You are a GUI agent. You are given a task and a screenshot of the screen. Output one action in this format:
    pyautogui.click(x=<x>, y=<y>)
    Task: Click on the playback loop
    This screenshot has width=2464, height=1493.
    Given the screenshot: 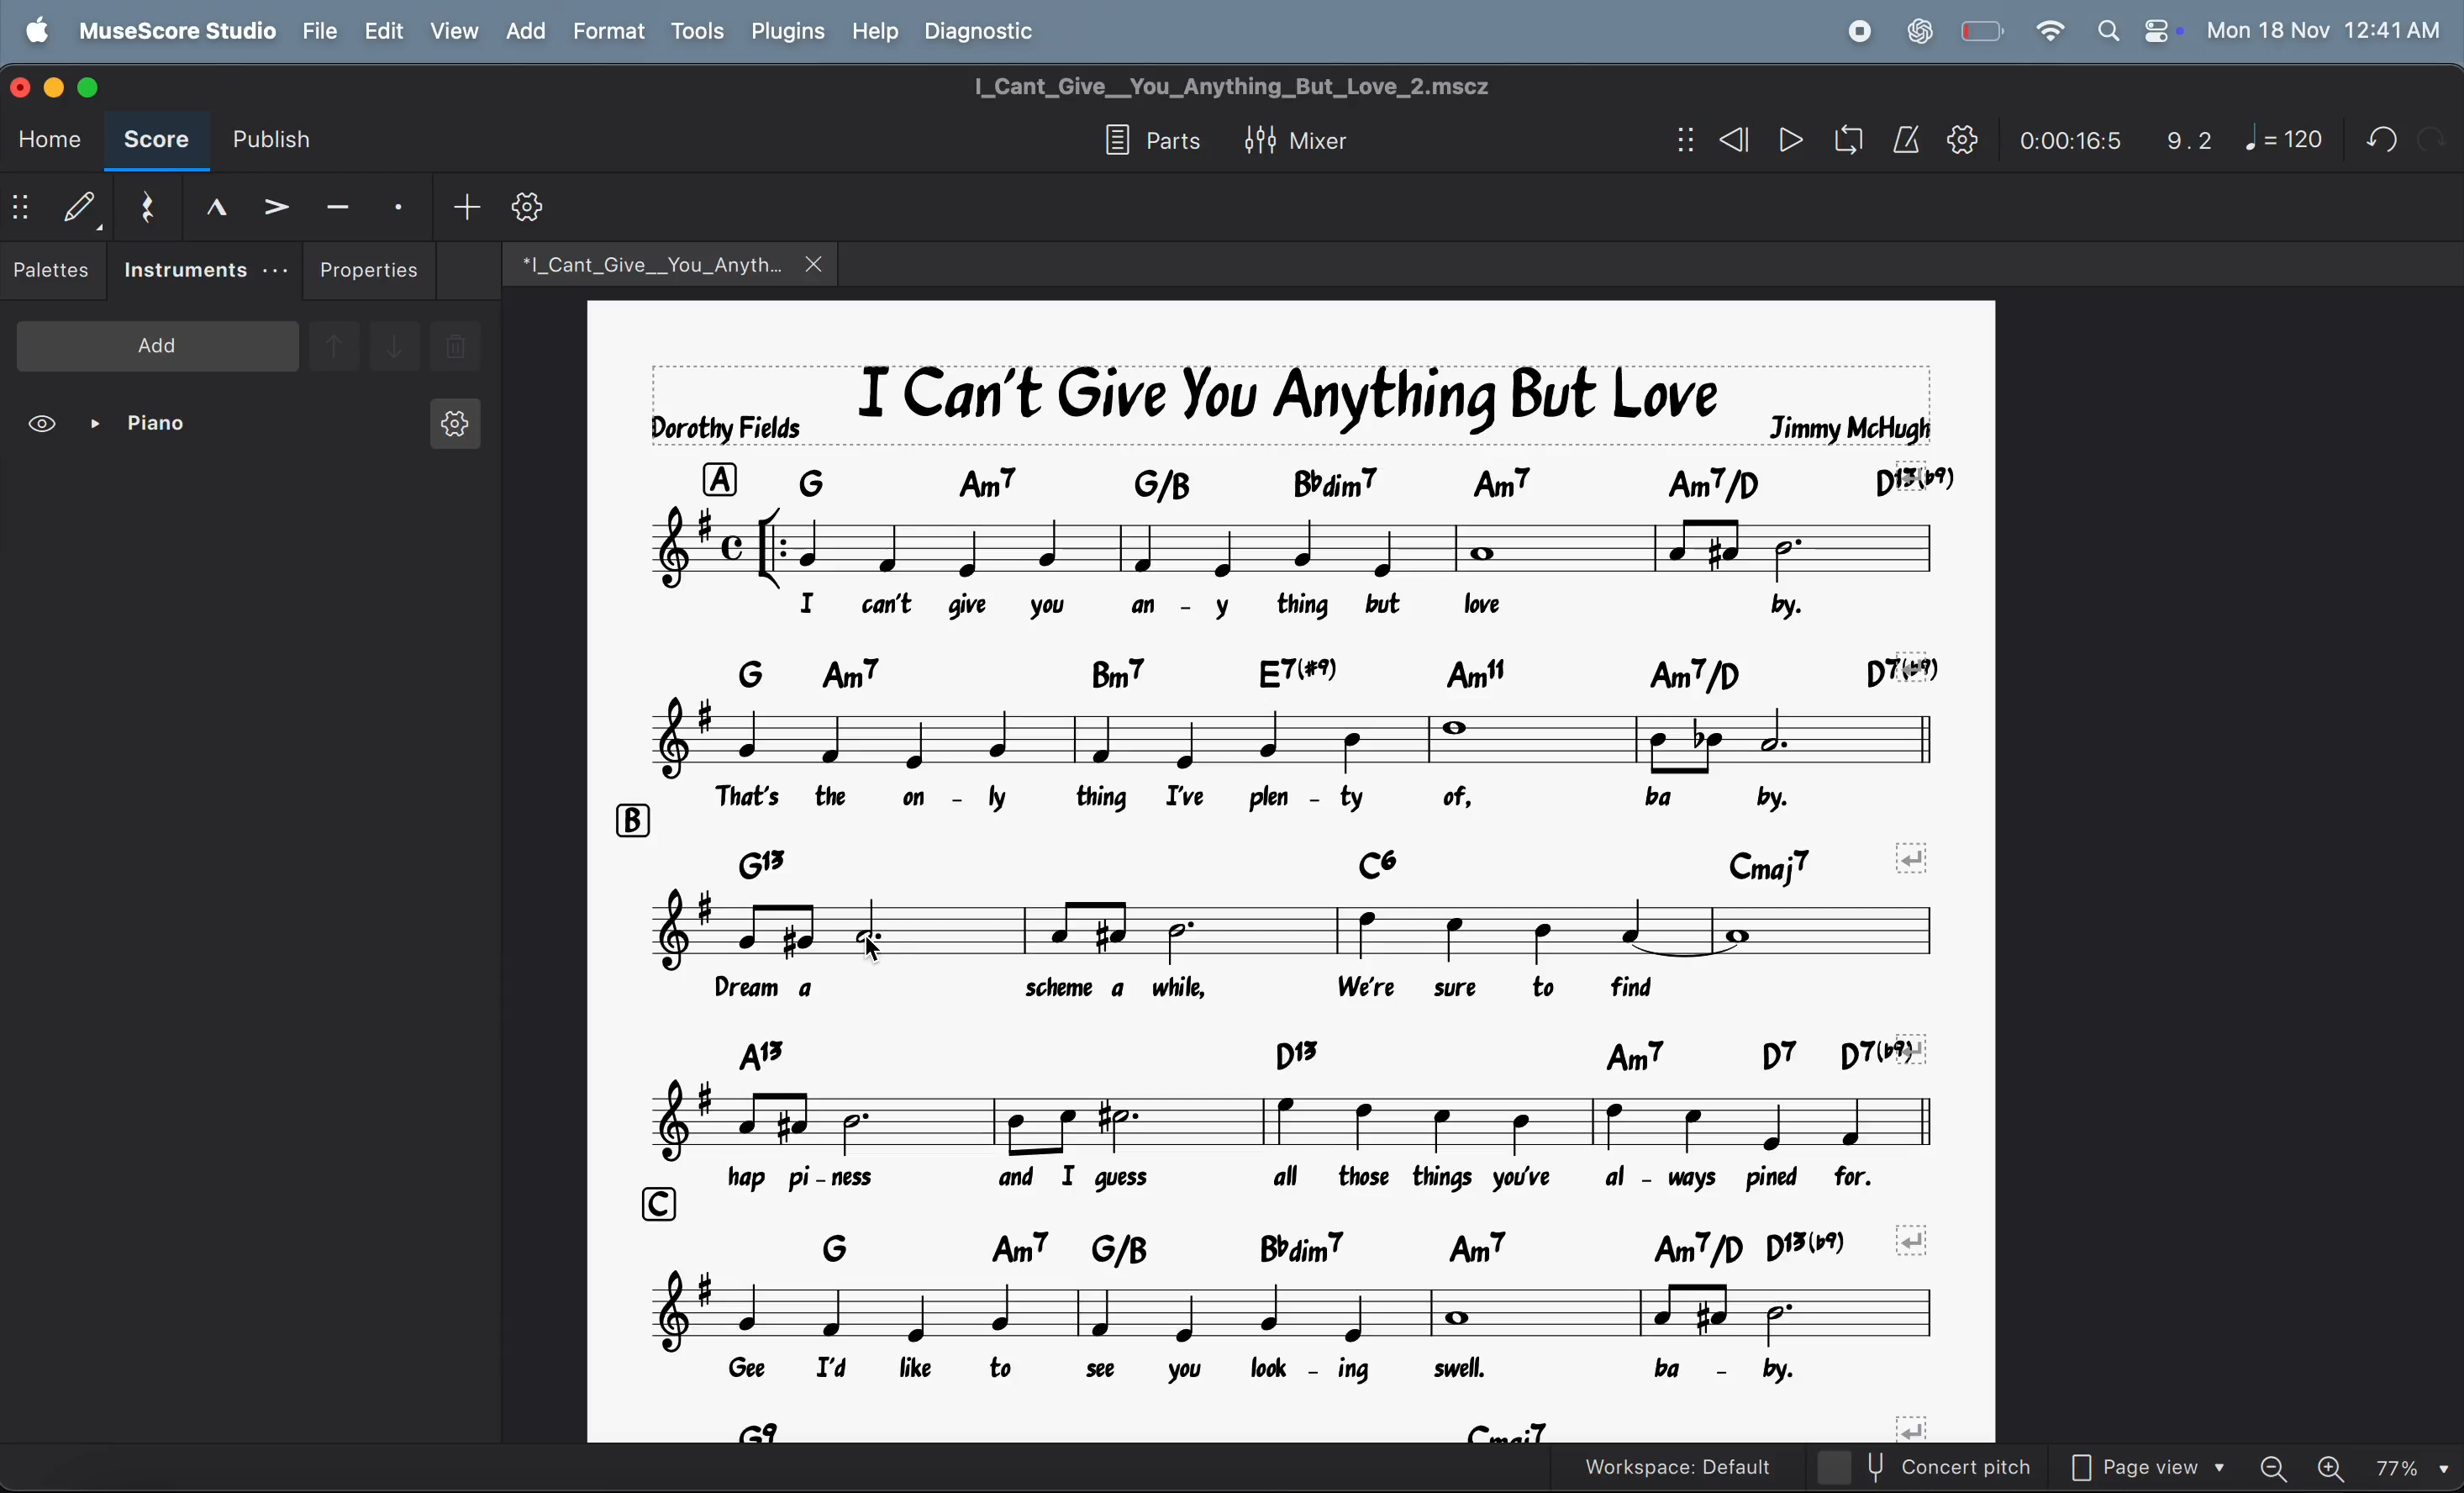 What is the action you would take?
    pyautogui.click(x=1845, y=140)
    